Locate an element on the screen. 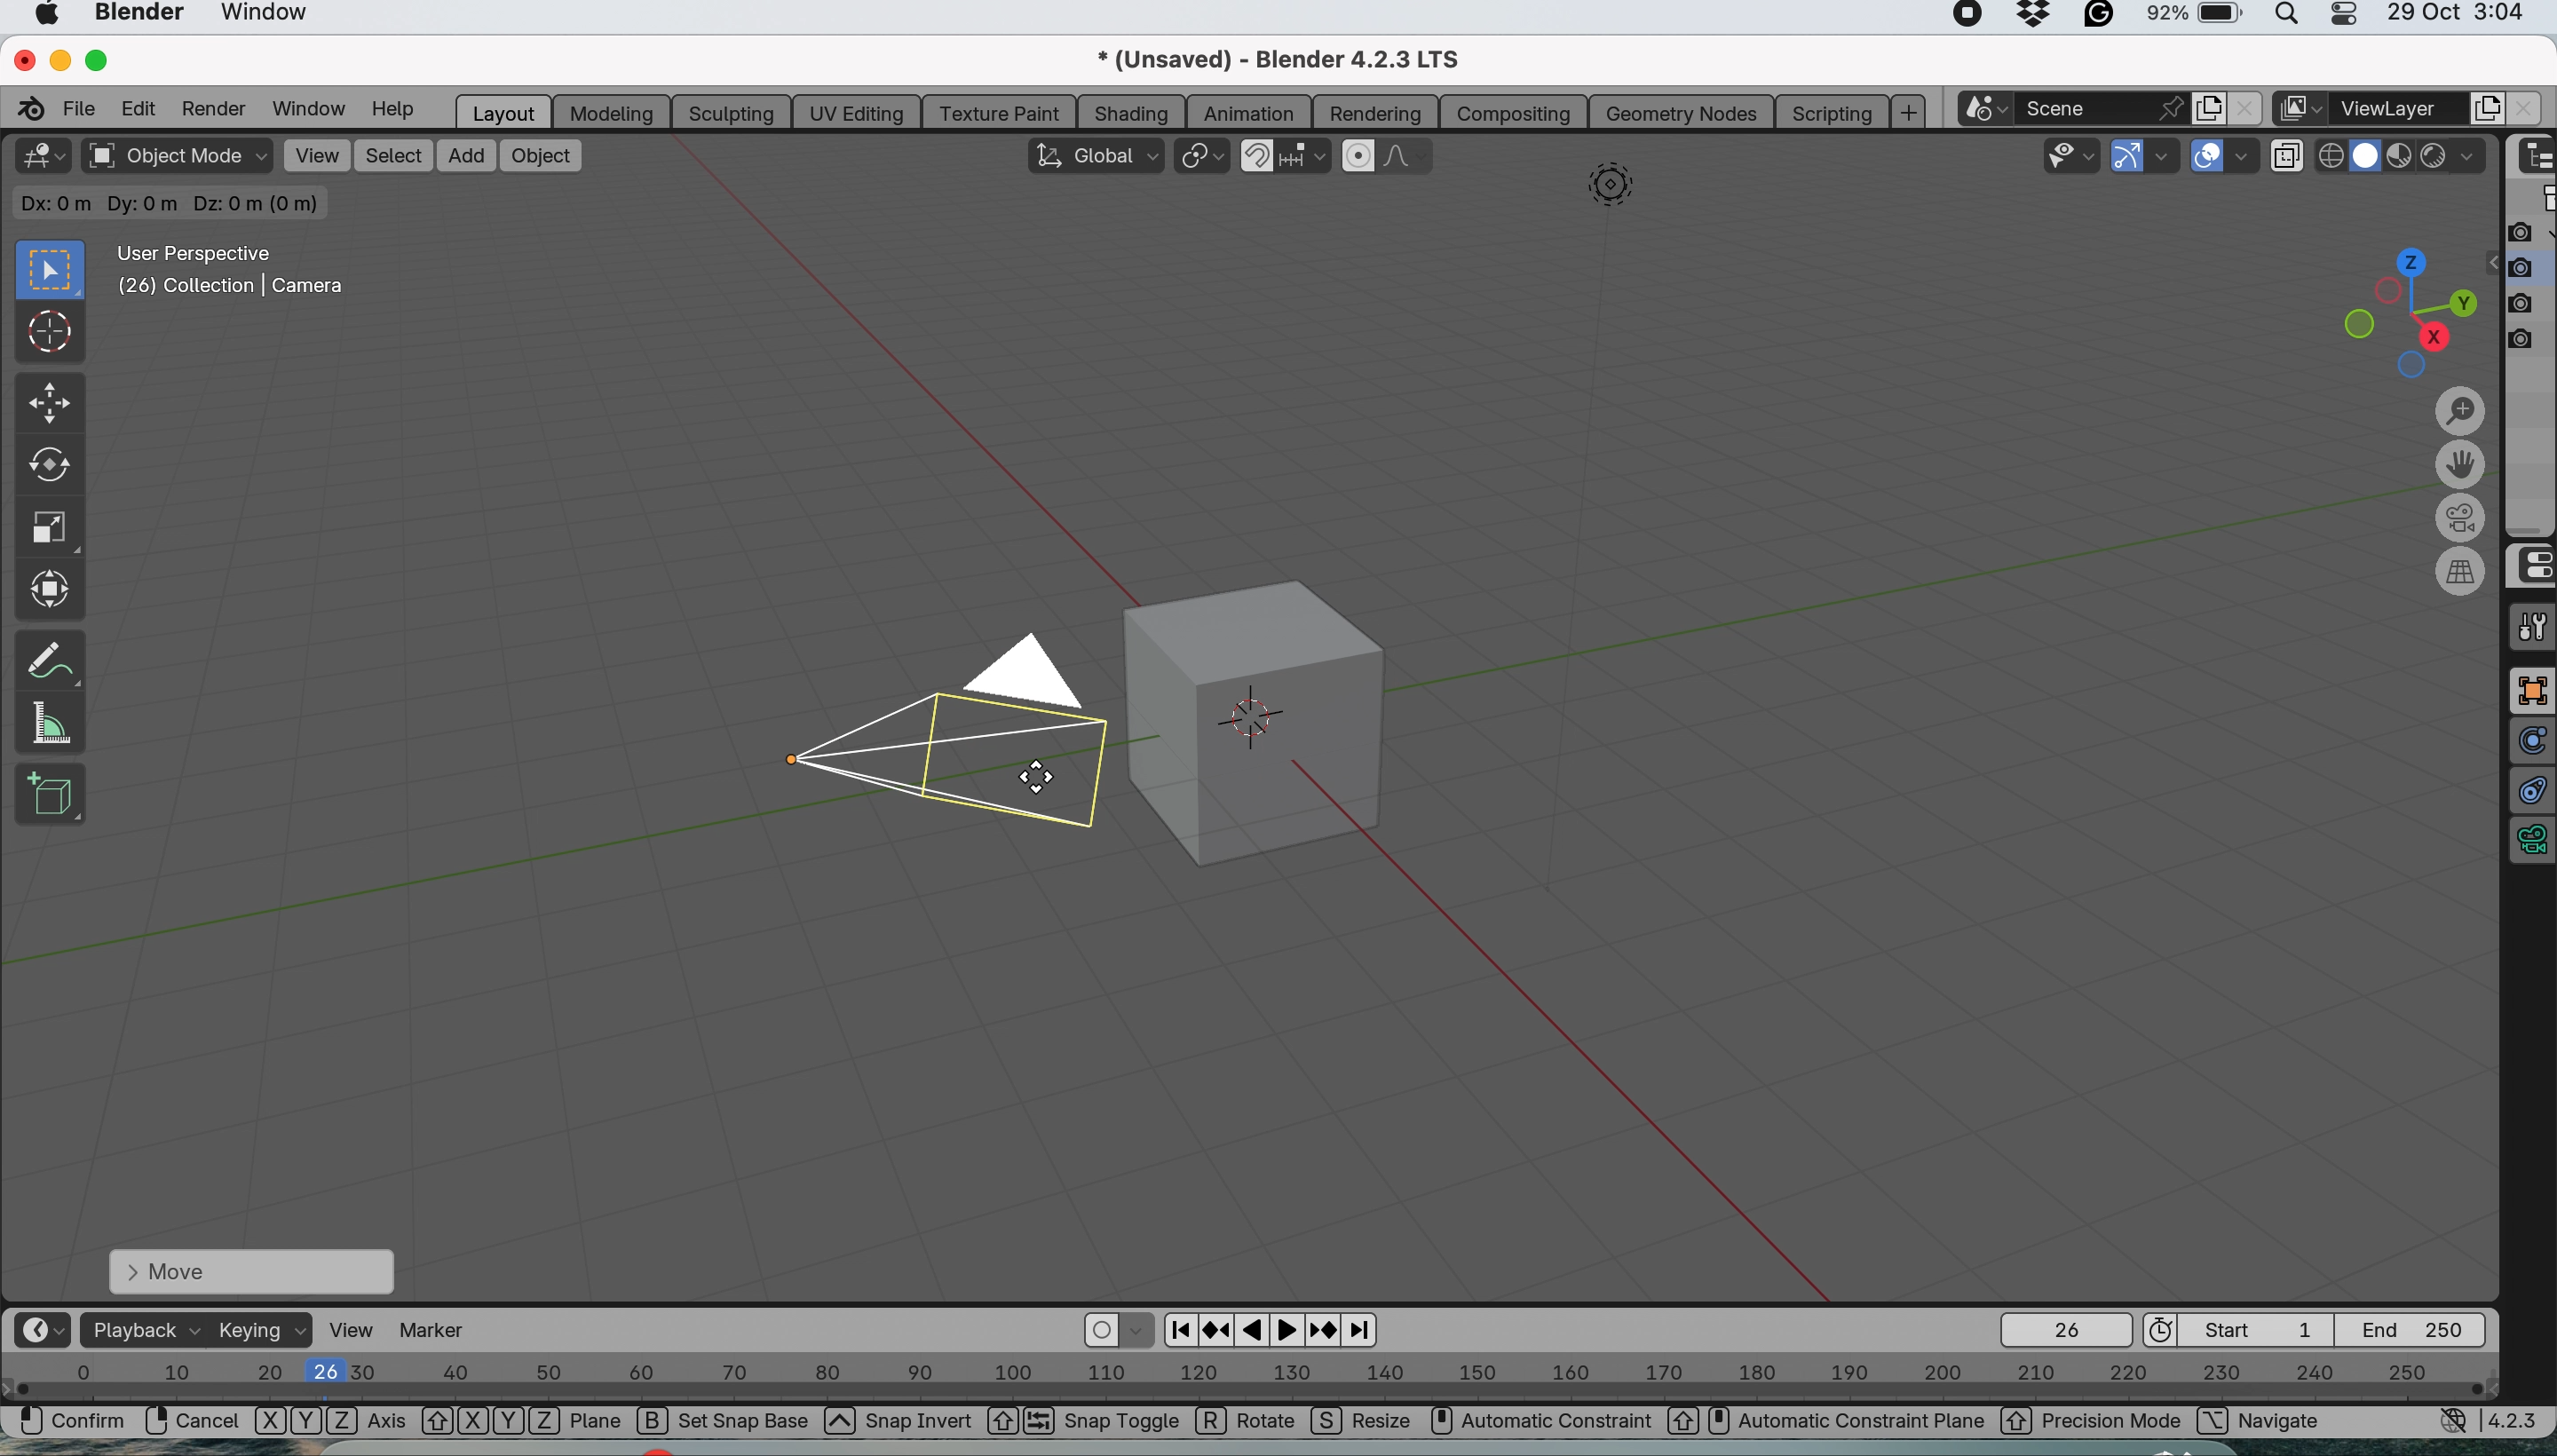  snap toggle is located at coordinates (1105, 1423).